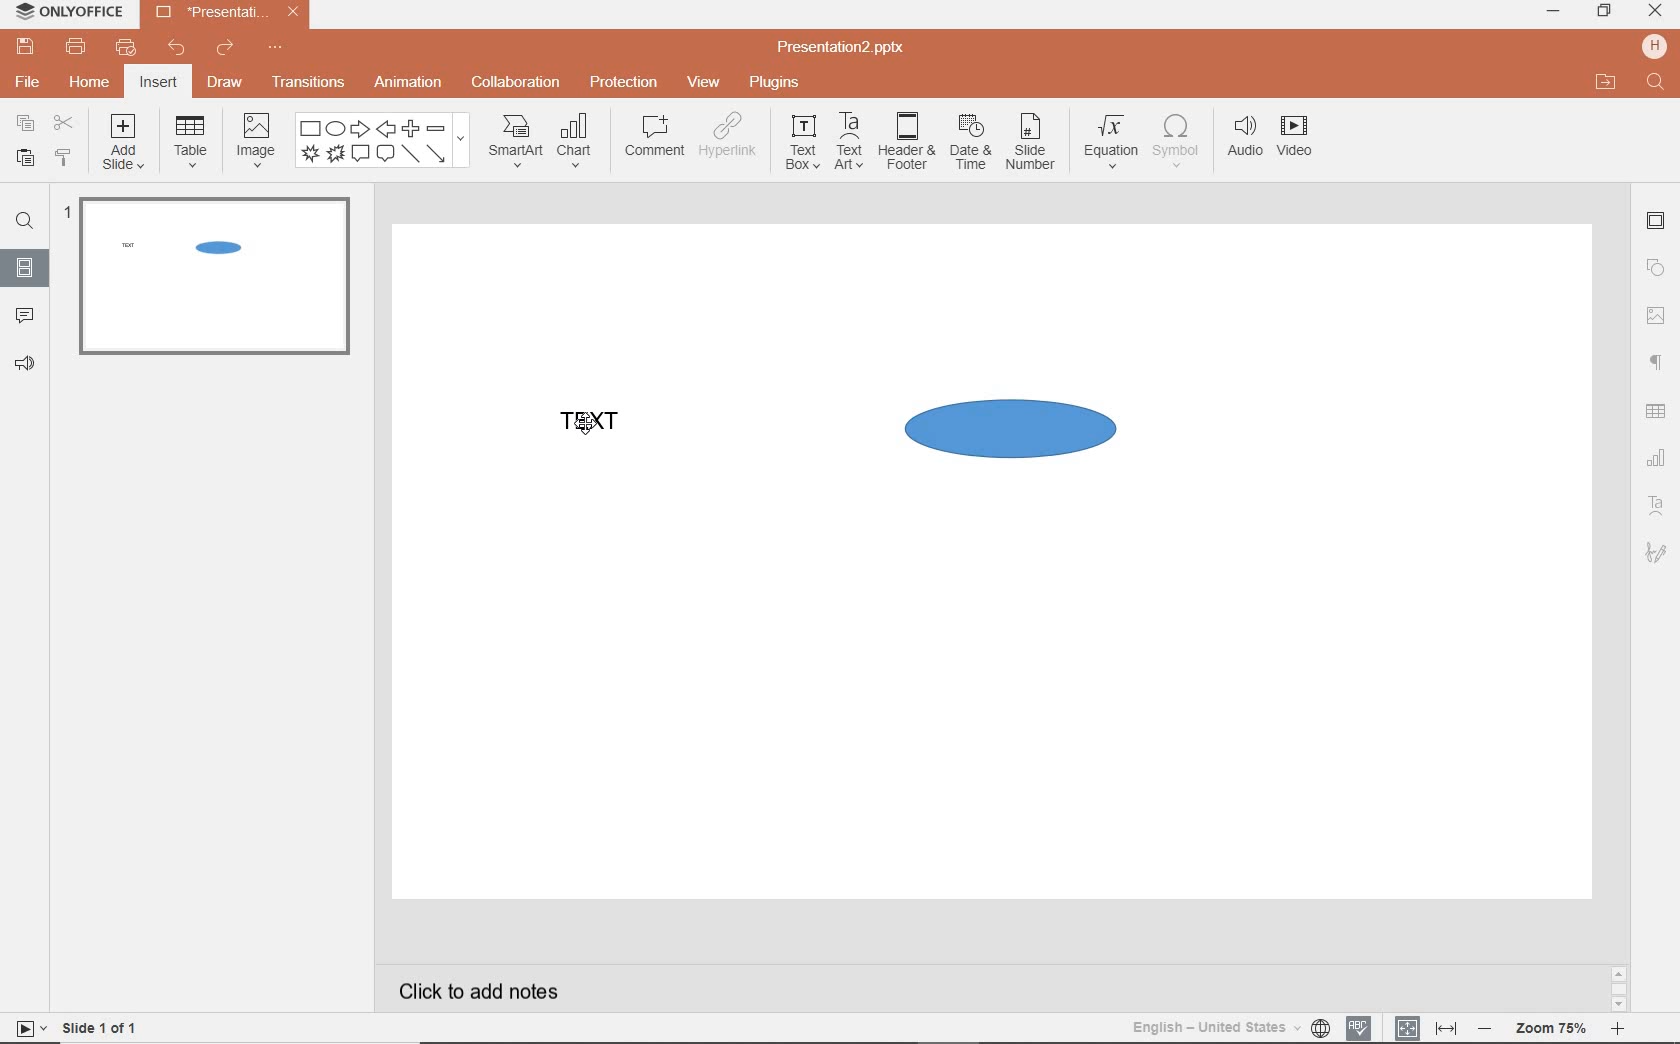 The height and width of the screenshot is (1044, 1680). Describe the element at coordinates (1656, 315) in the screenshot. I see `IMAGE SETTINGS` at that location.